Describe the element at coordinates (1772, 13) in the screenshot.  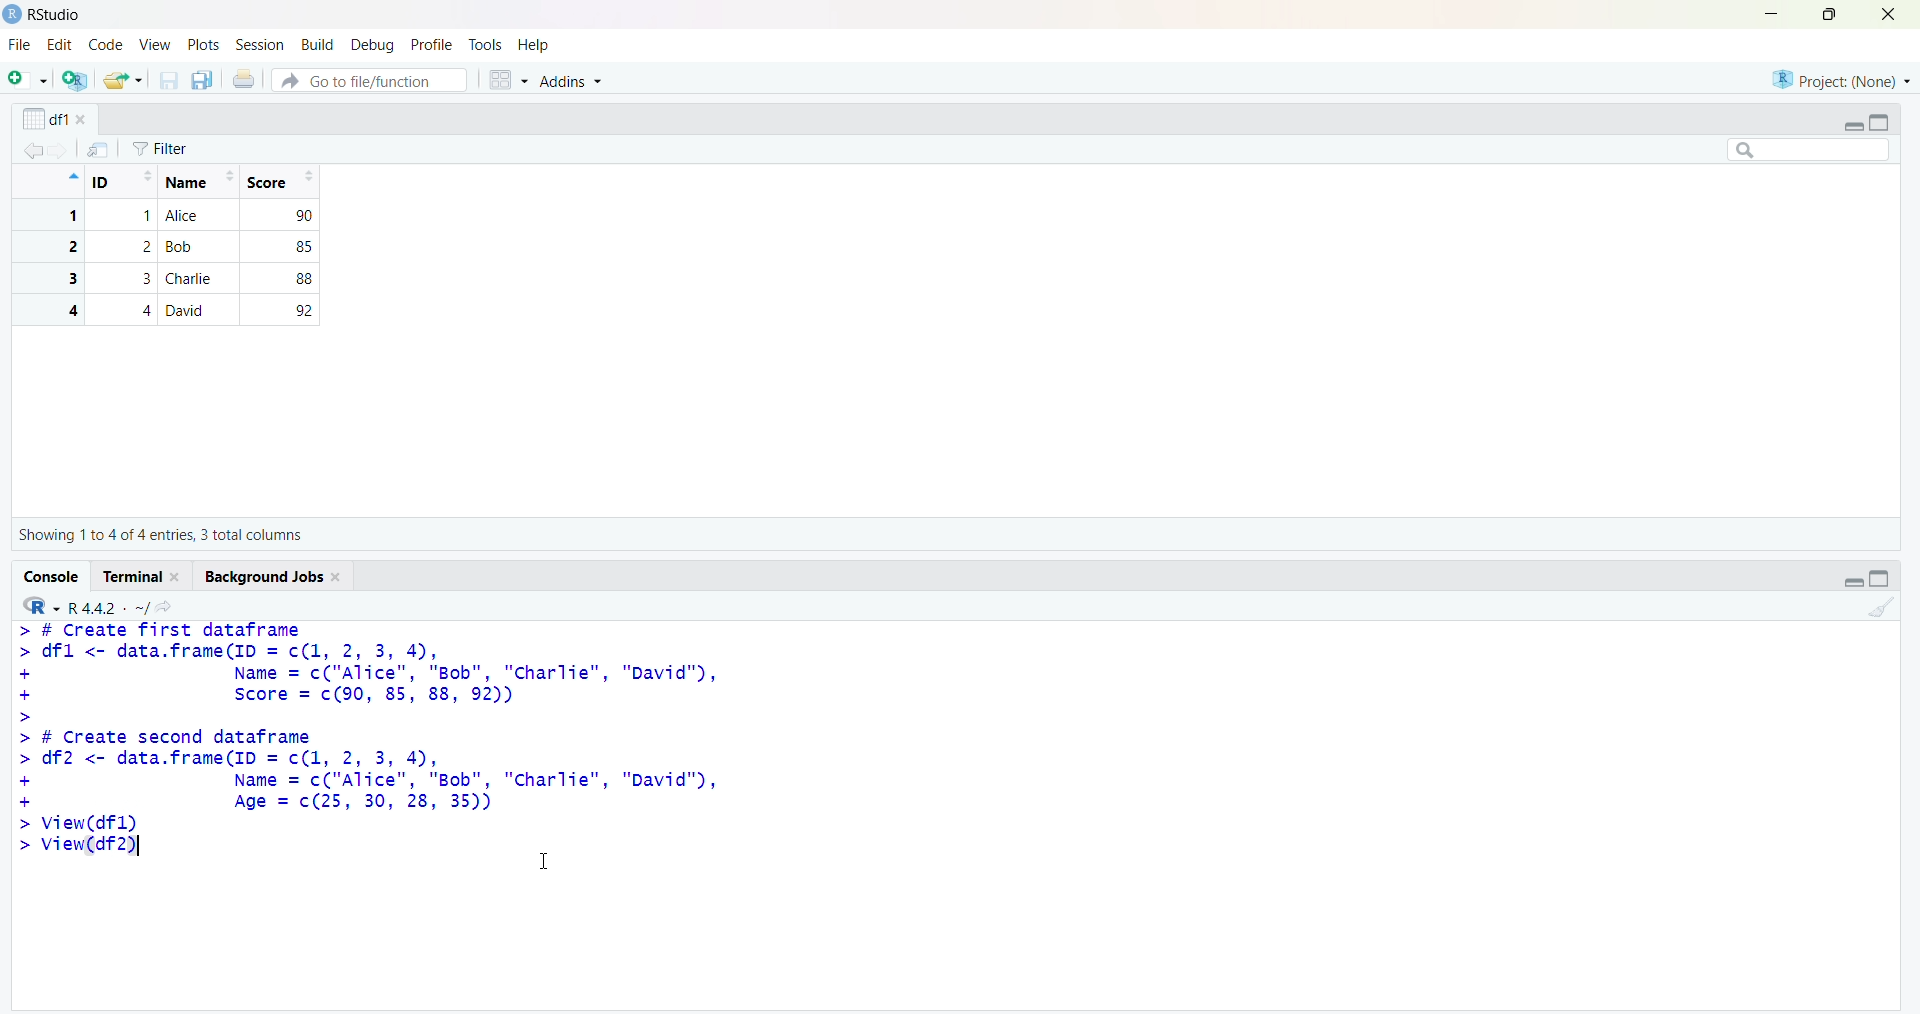
I see `minimise` at that location.